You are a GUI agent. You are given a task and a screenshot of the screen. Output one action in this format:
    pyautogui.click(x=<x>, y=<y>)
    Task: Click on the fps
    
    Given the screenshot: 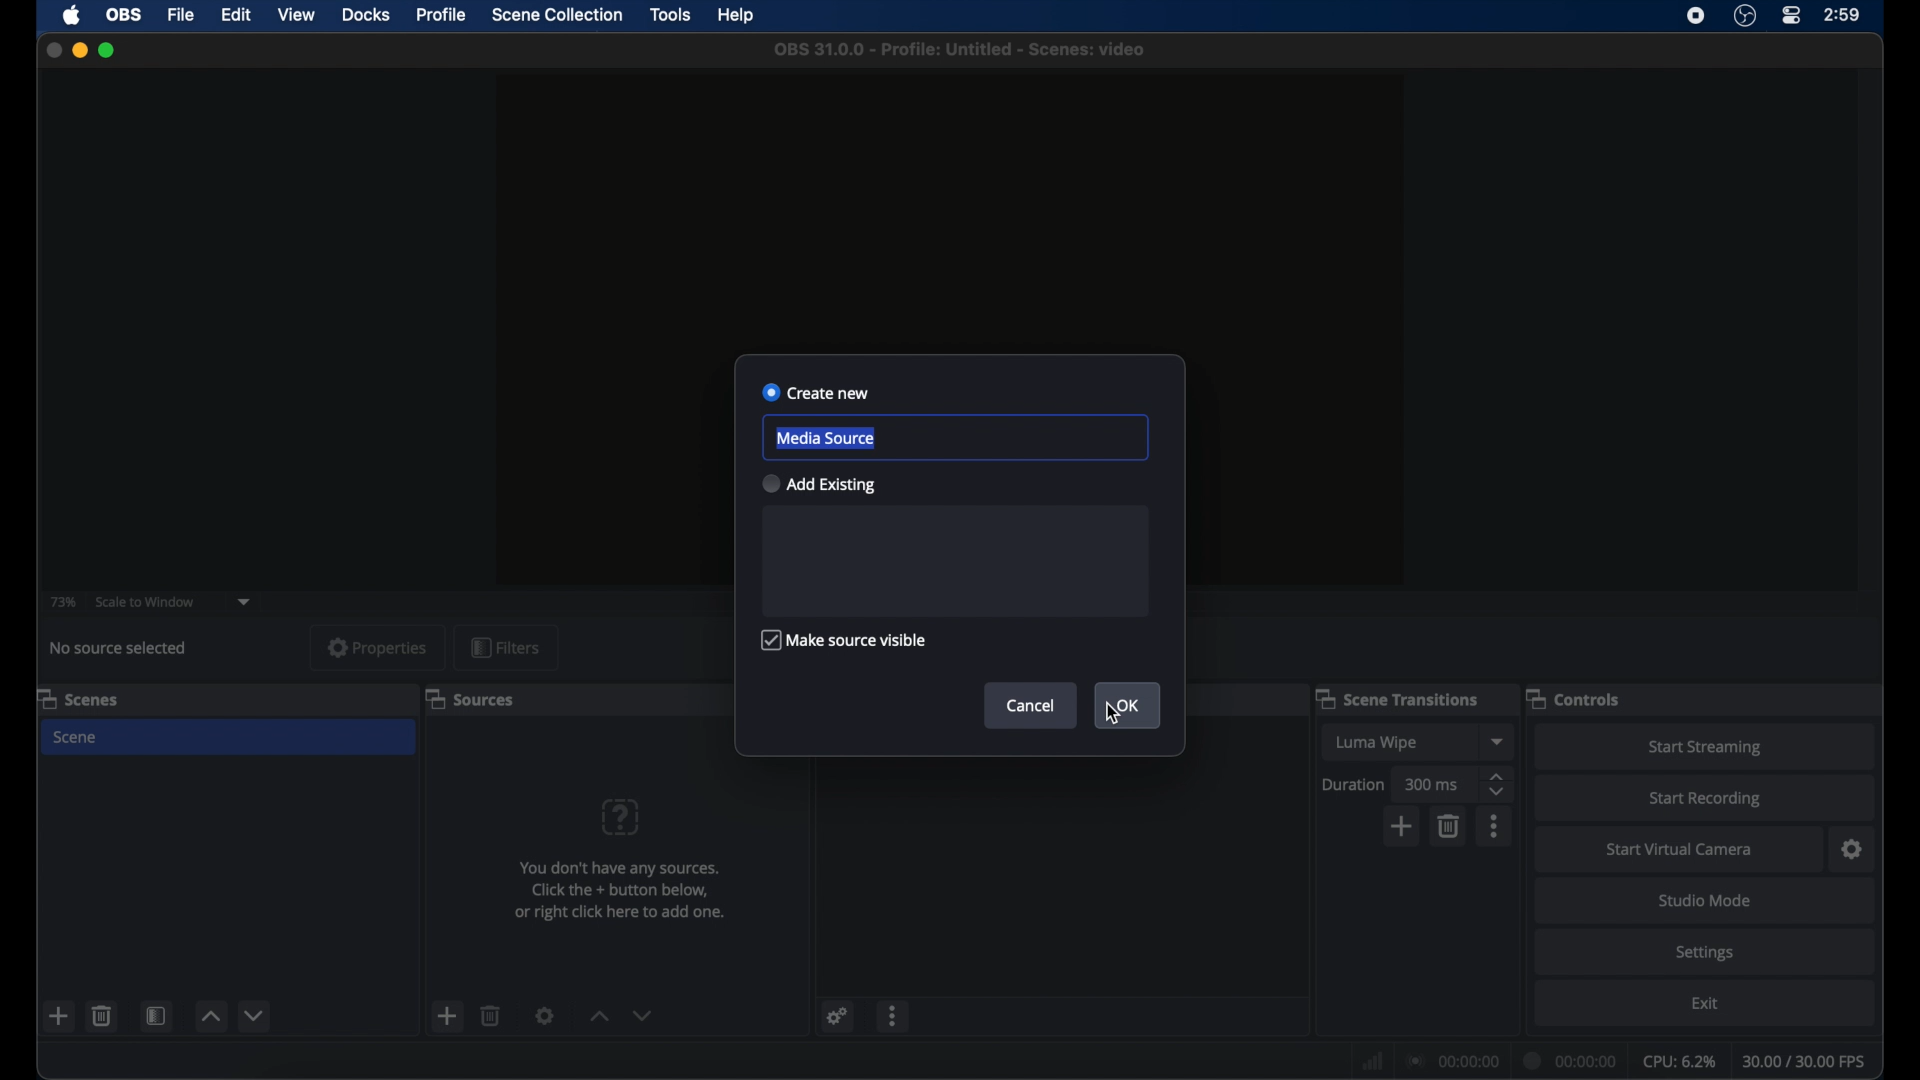 What is the action you would take?
    pyautogui.click(x=1805, y=1061)
    